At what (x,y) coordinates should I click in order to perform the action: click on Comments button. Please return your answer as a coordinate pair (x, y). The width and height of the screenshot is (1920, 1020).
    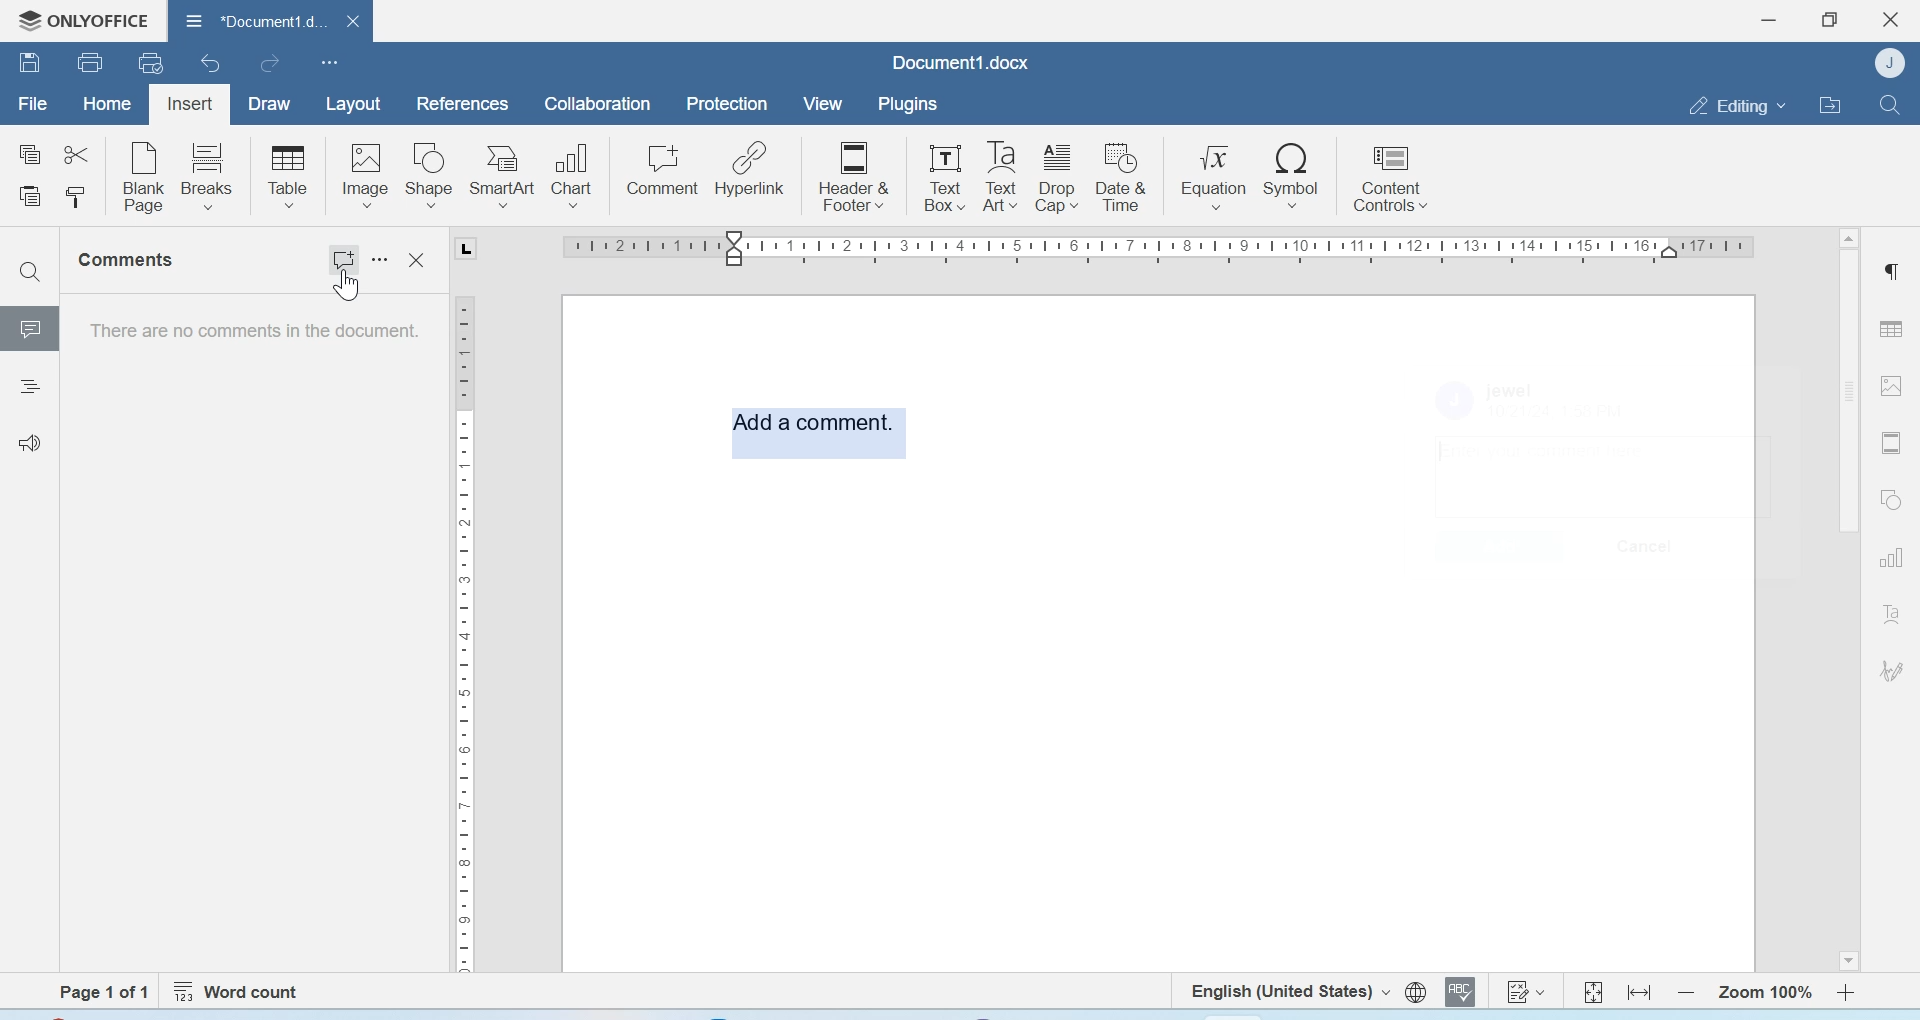
    Looking at the image, I should click on (345, 253).